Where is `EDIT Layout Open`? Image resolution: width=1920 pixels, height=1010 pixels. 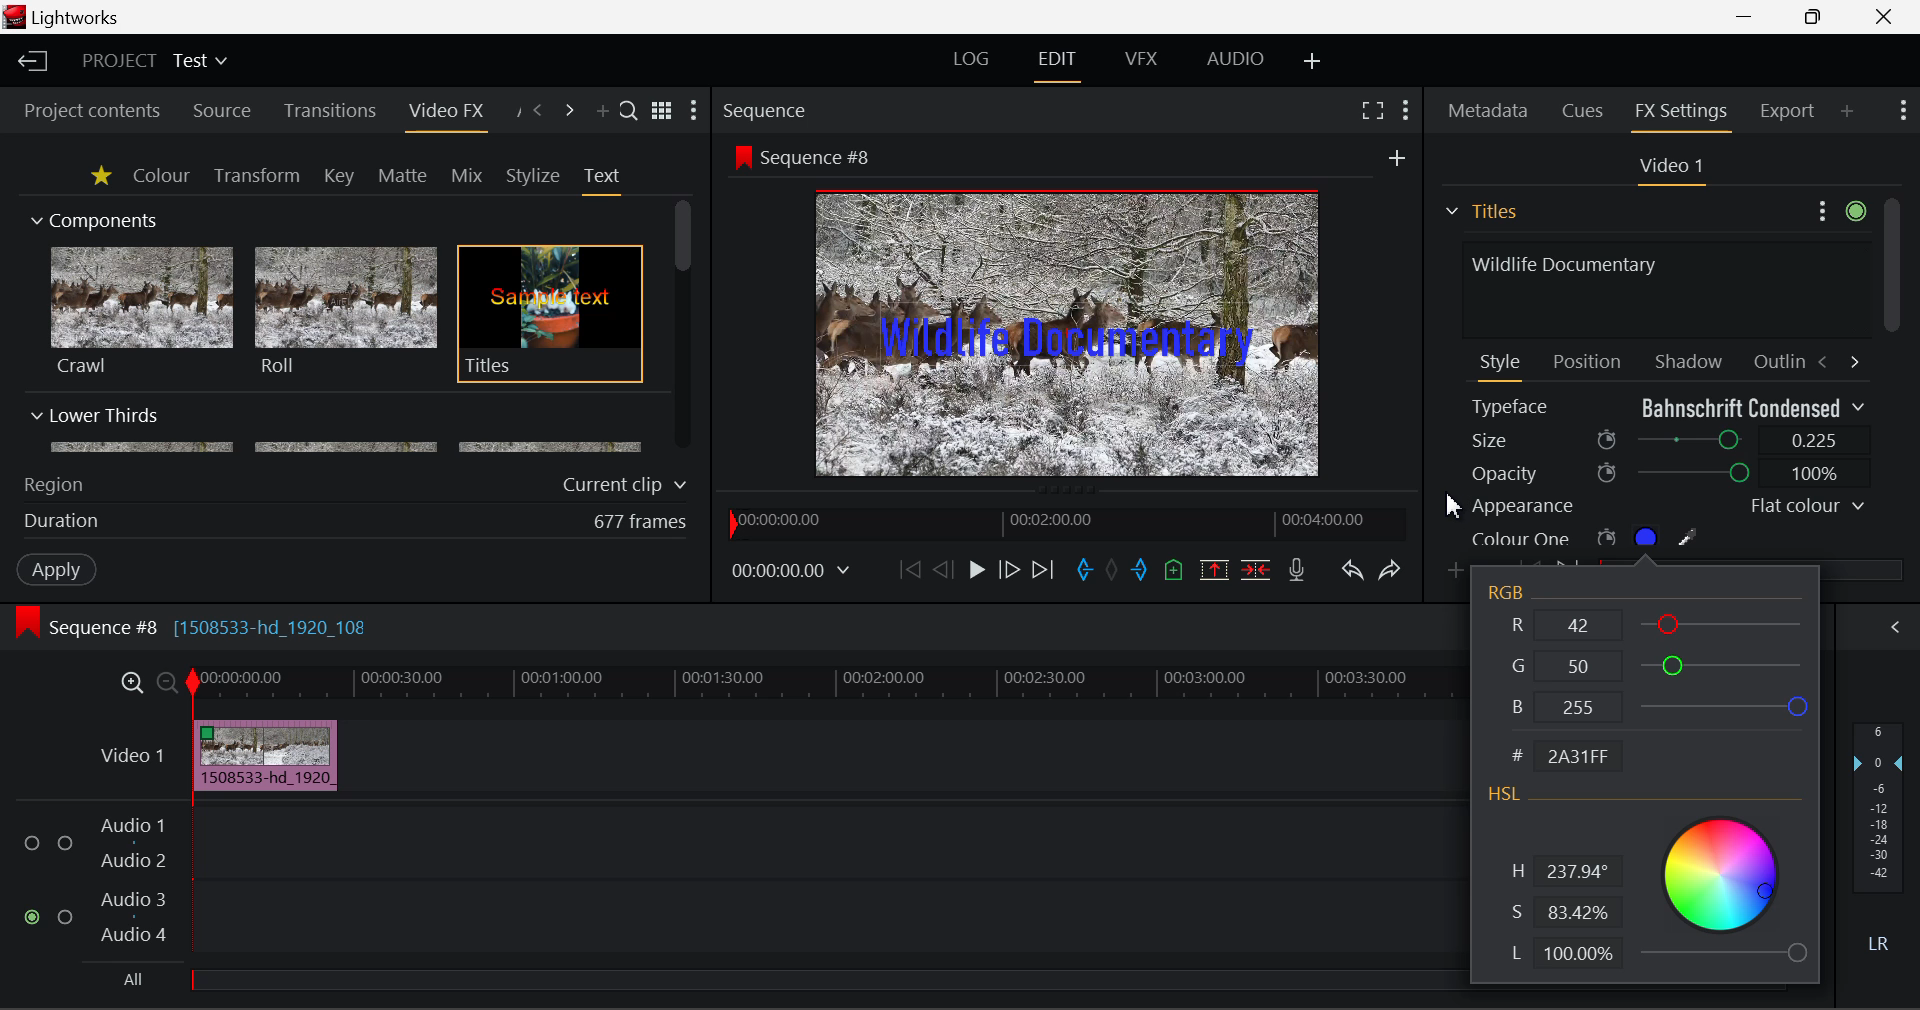 EDIT Layout Open is located at coordinates (1061, 66).